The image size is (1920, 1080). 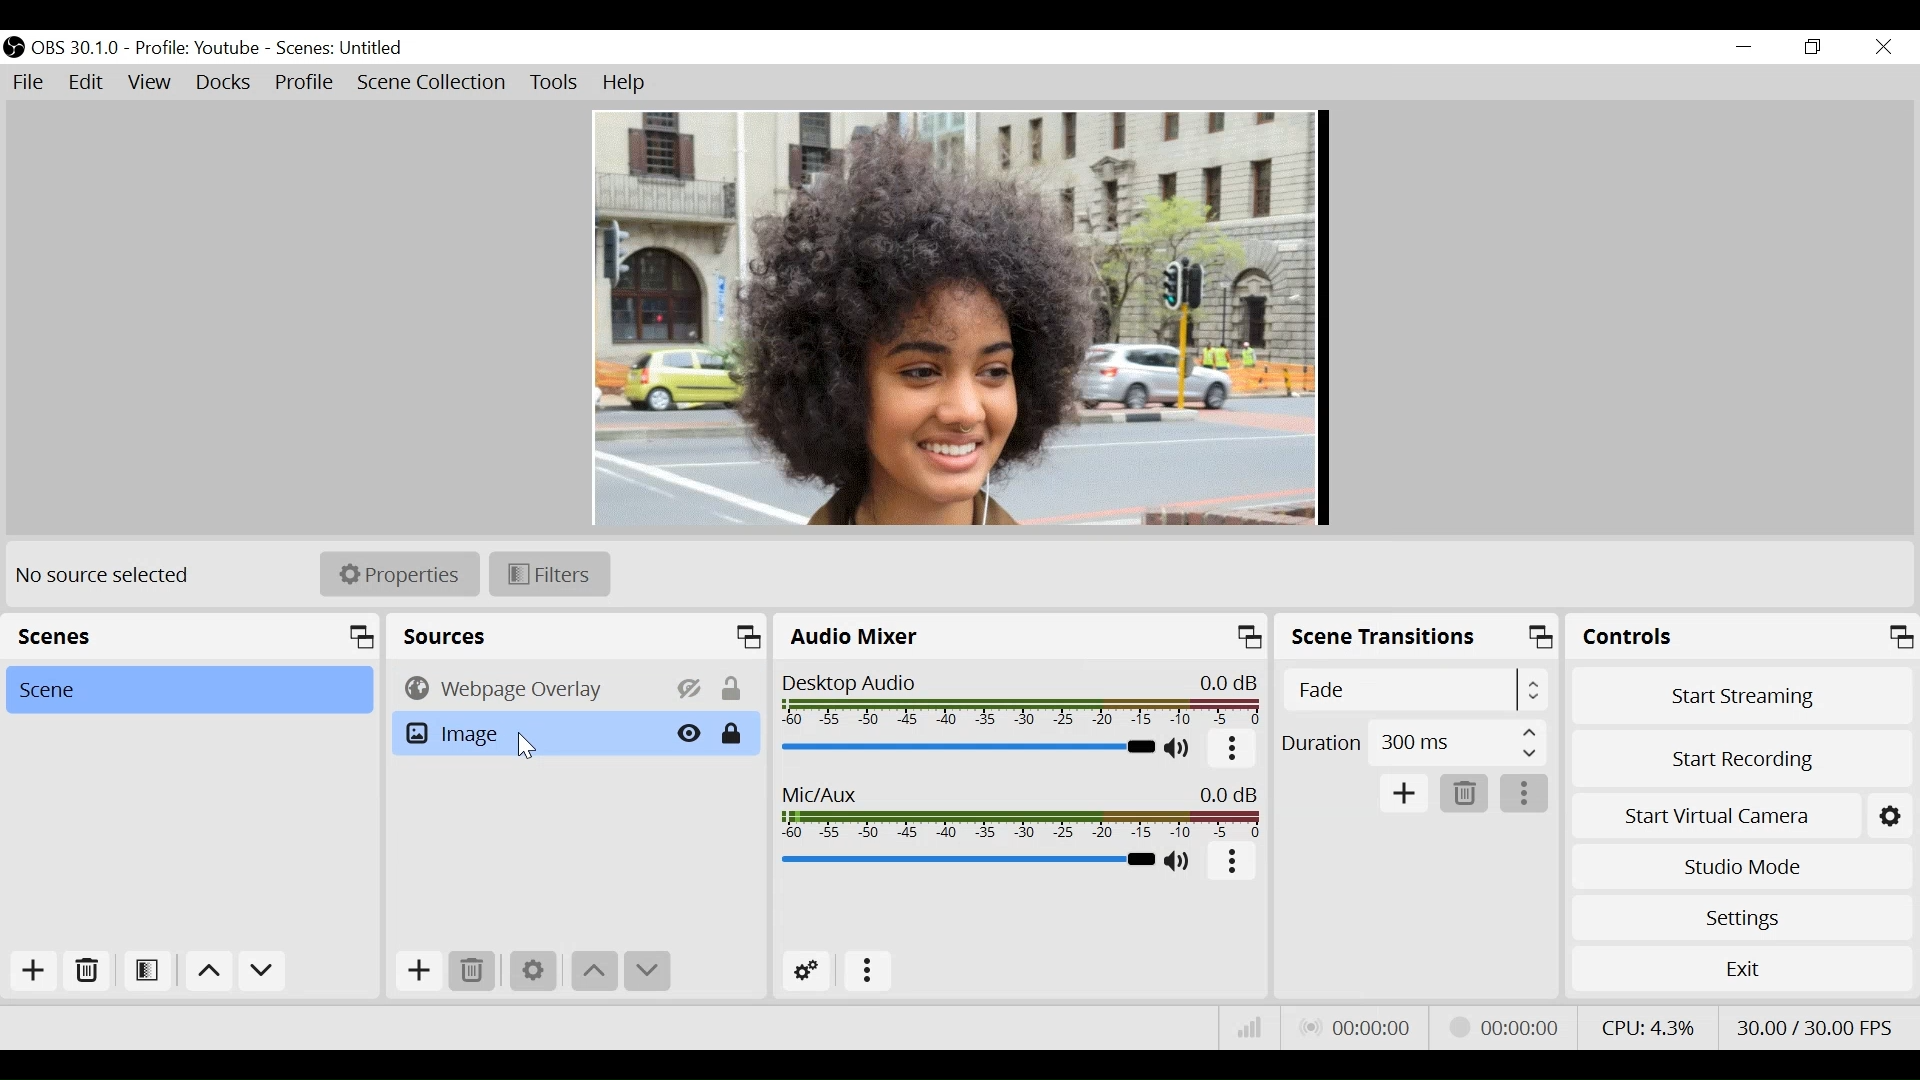 I want to click on more options, so click(x=1525, y=794).